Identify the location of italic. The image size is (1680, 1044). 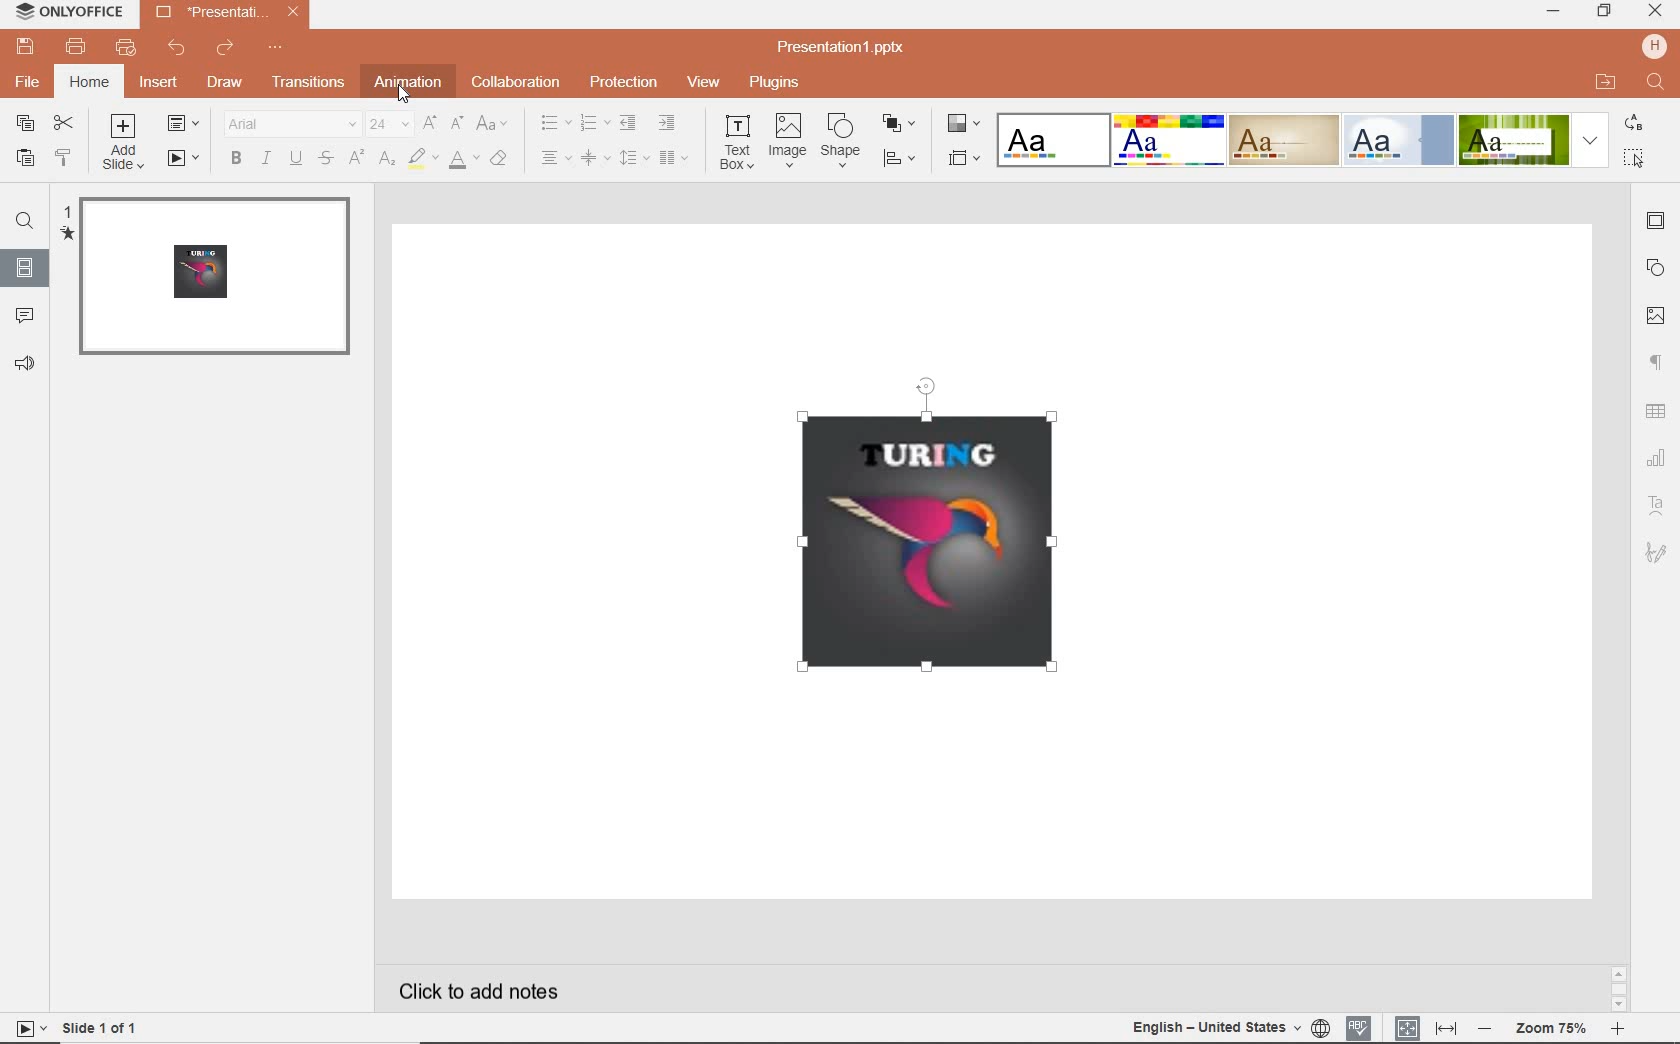
(264, 159).